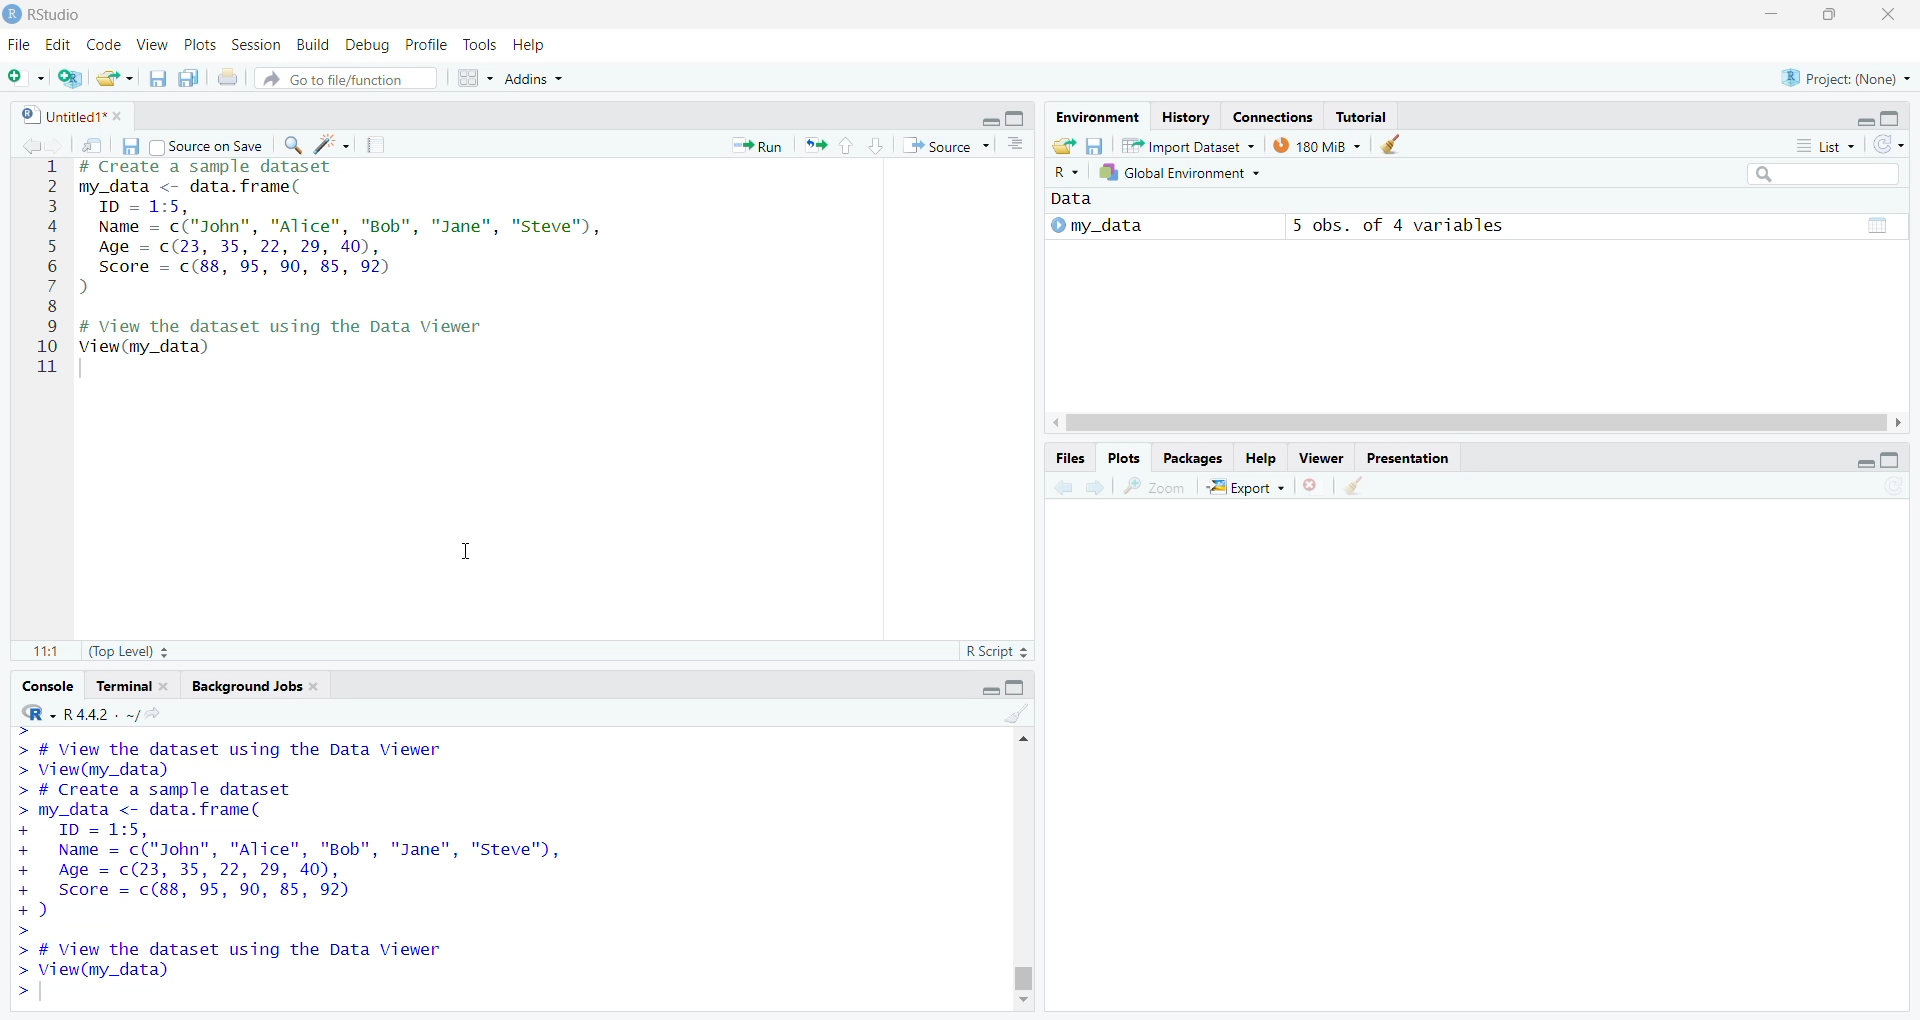  I want to click on Print the current file, so click(223, 78).